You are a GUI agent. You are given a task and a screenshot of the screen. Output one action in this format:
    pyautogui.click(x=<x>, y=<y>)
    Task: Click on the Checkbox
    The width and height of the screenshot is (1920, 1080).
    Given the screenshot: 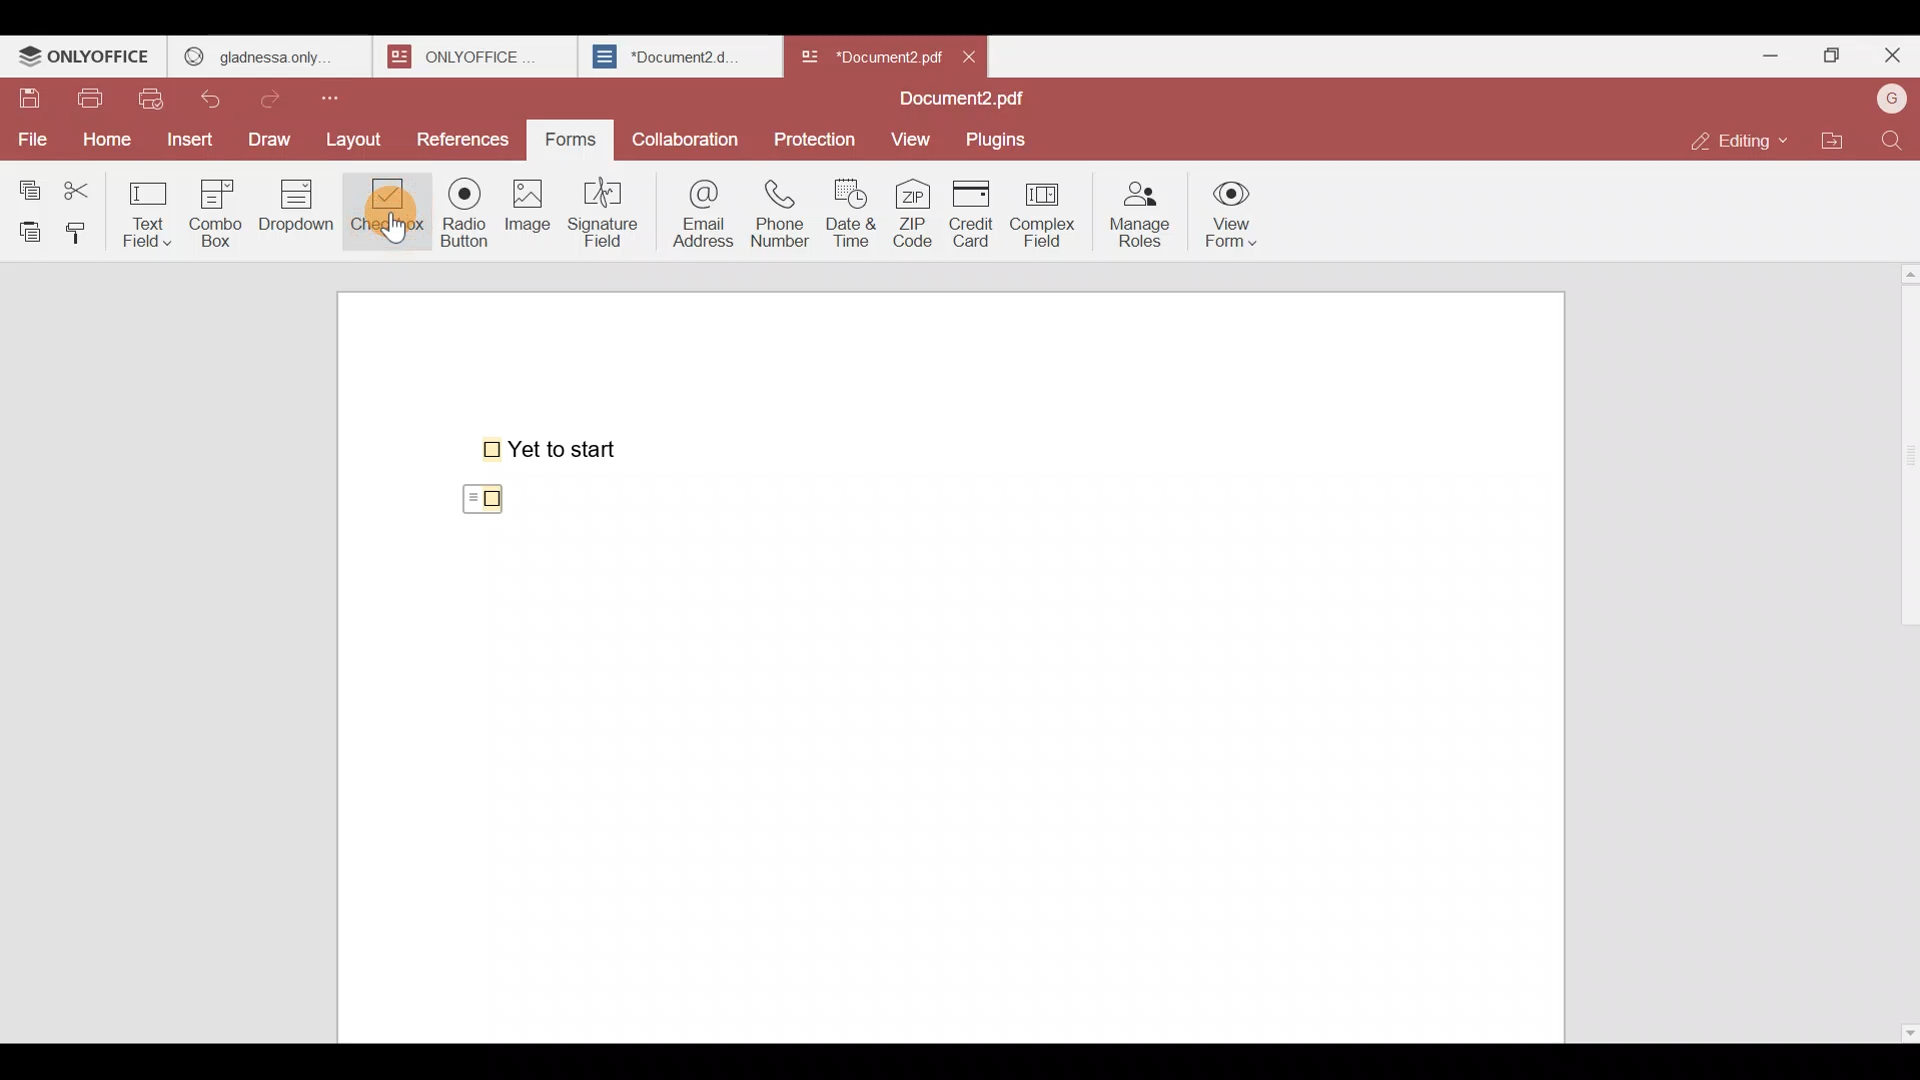 What is the action you would take?
    pyautogui.click(x=383, y=211)
    